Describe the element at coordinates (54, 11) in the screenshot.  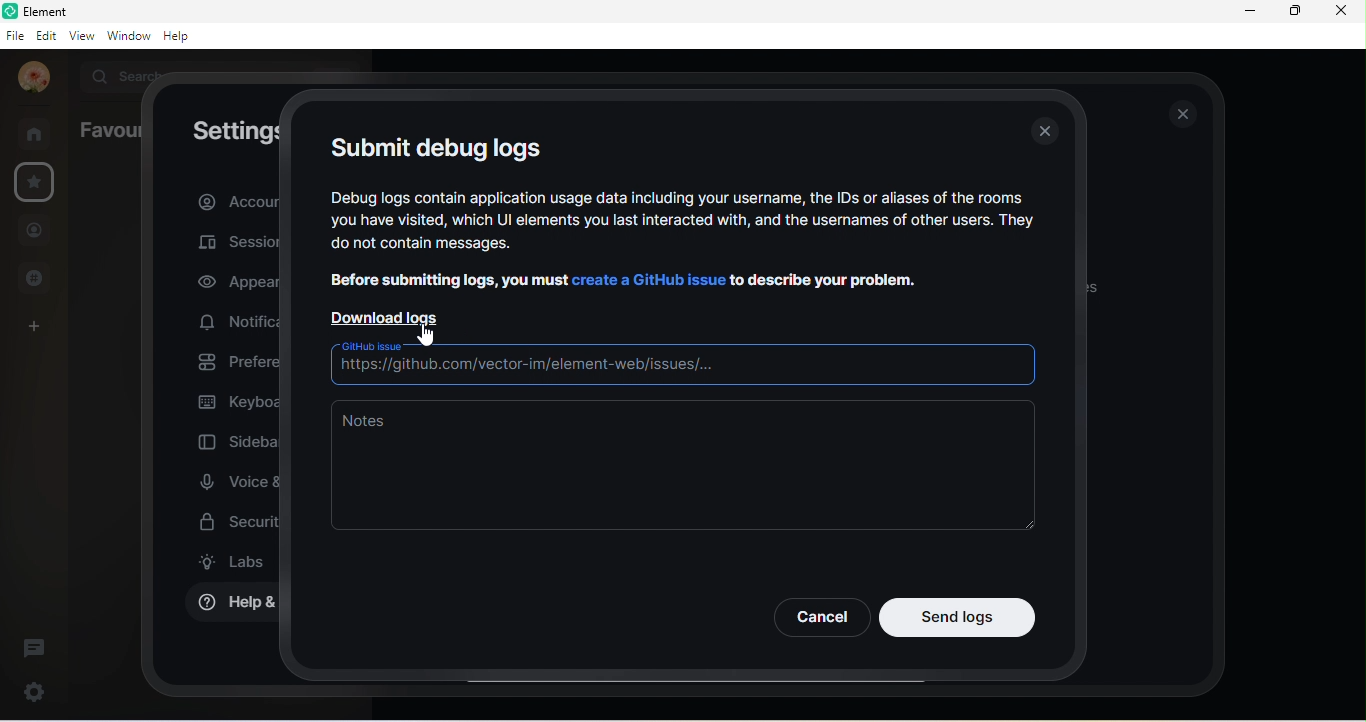
I see `Element` at that location.